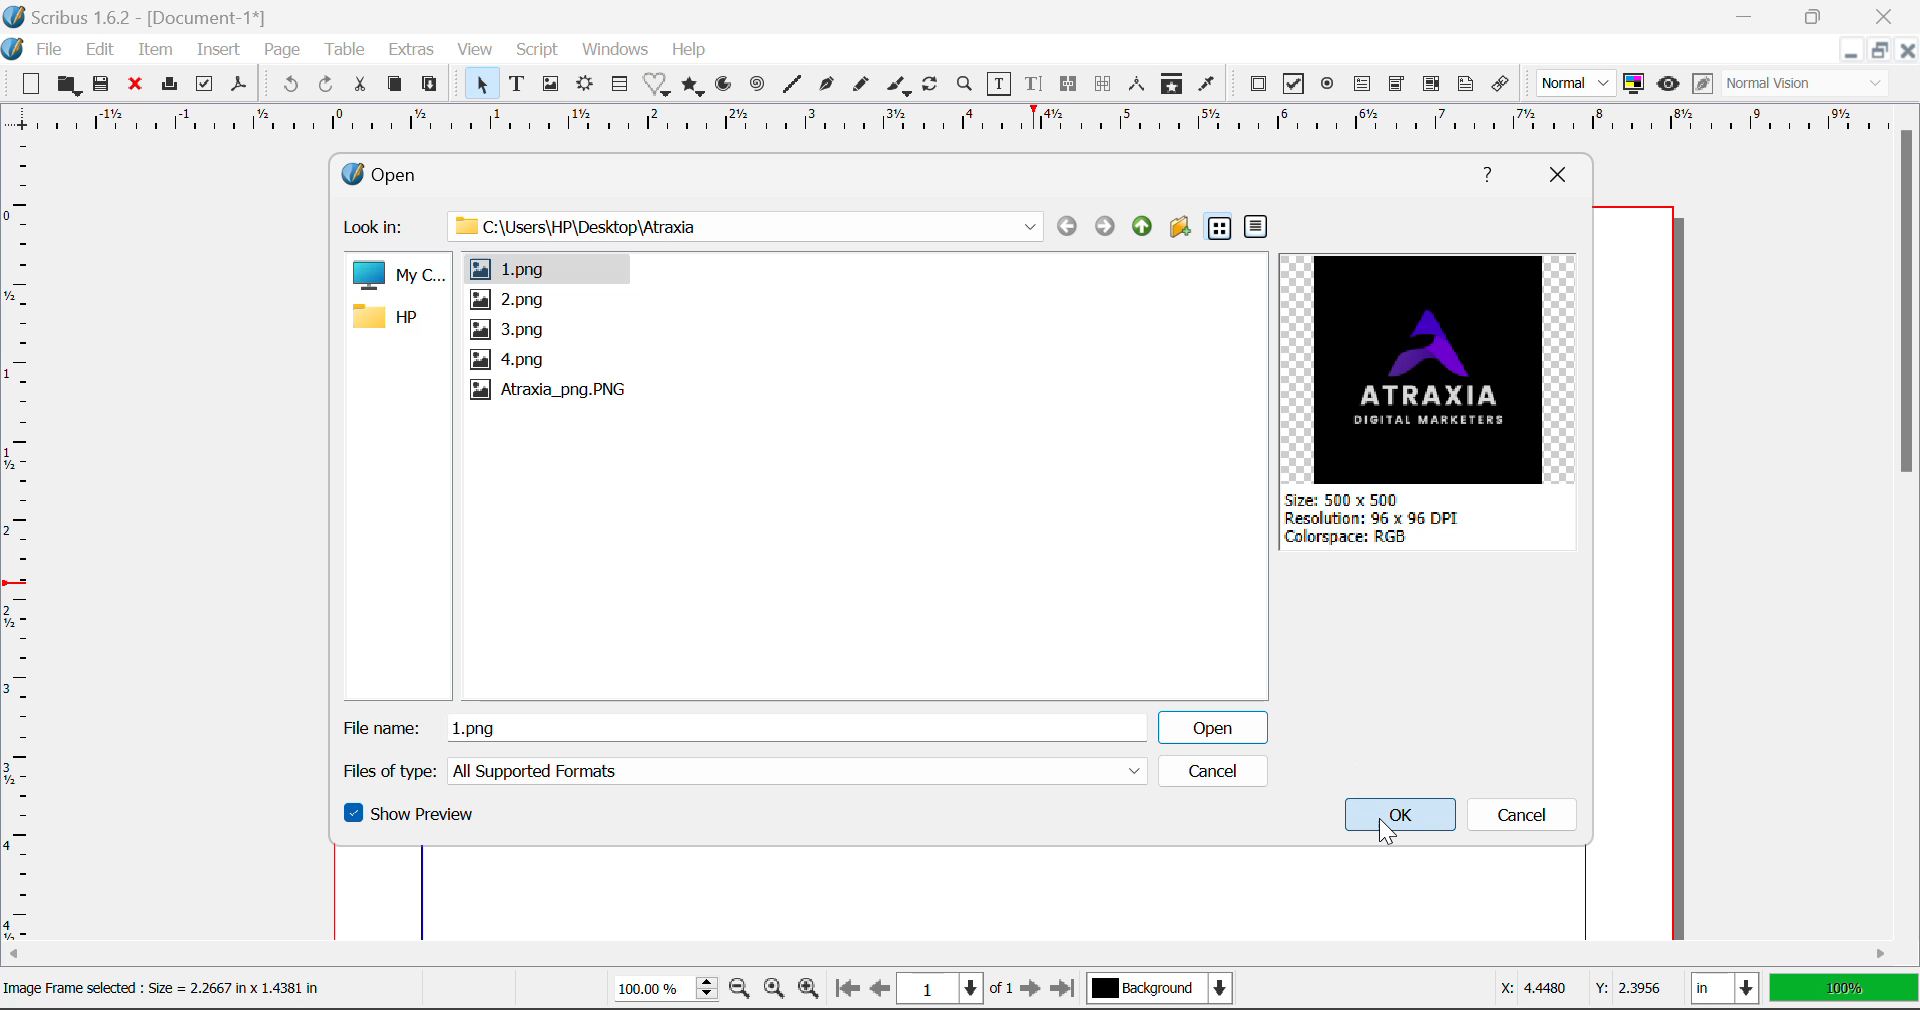  Describe the element at coordinates (536, 52) in the screenshot. I see `Script` at that location.